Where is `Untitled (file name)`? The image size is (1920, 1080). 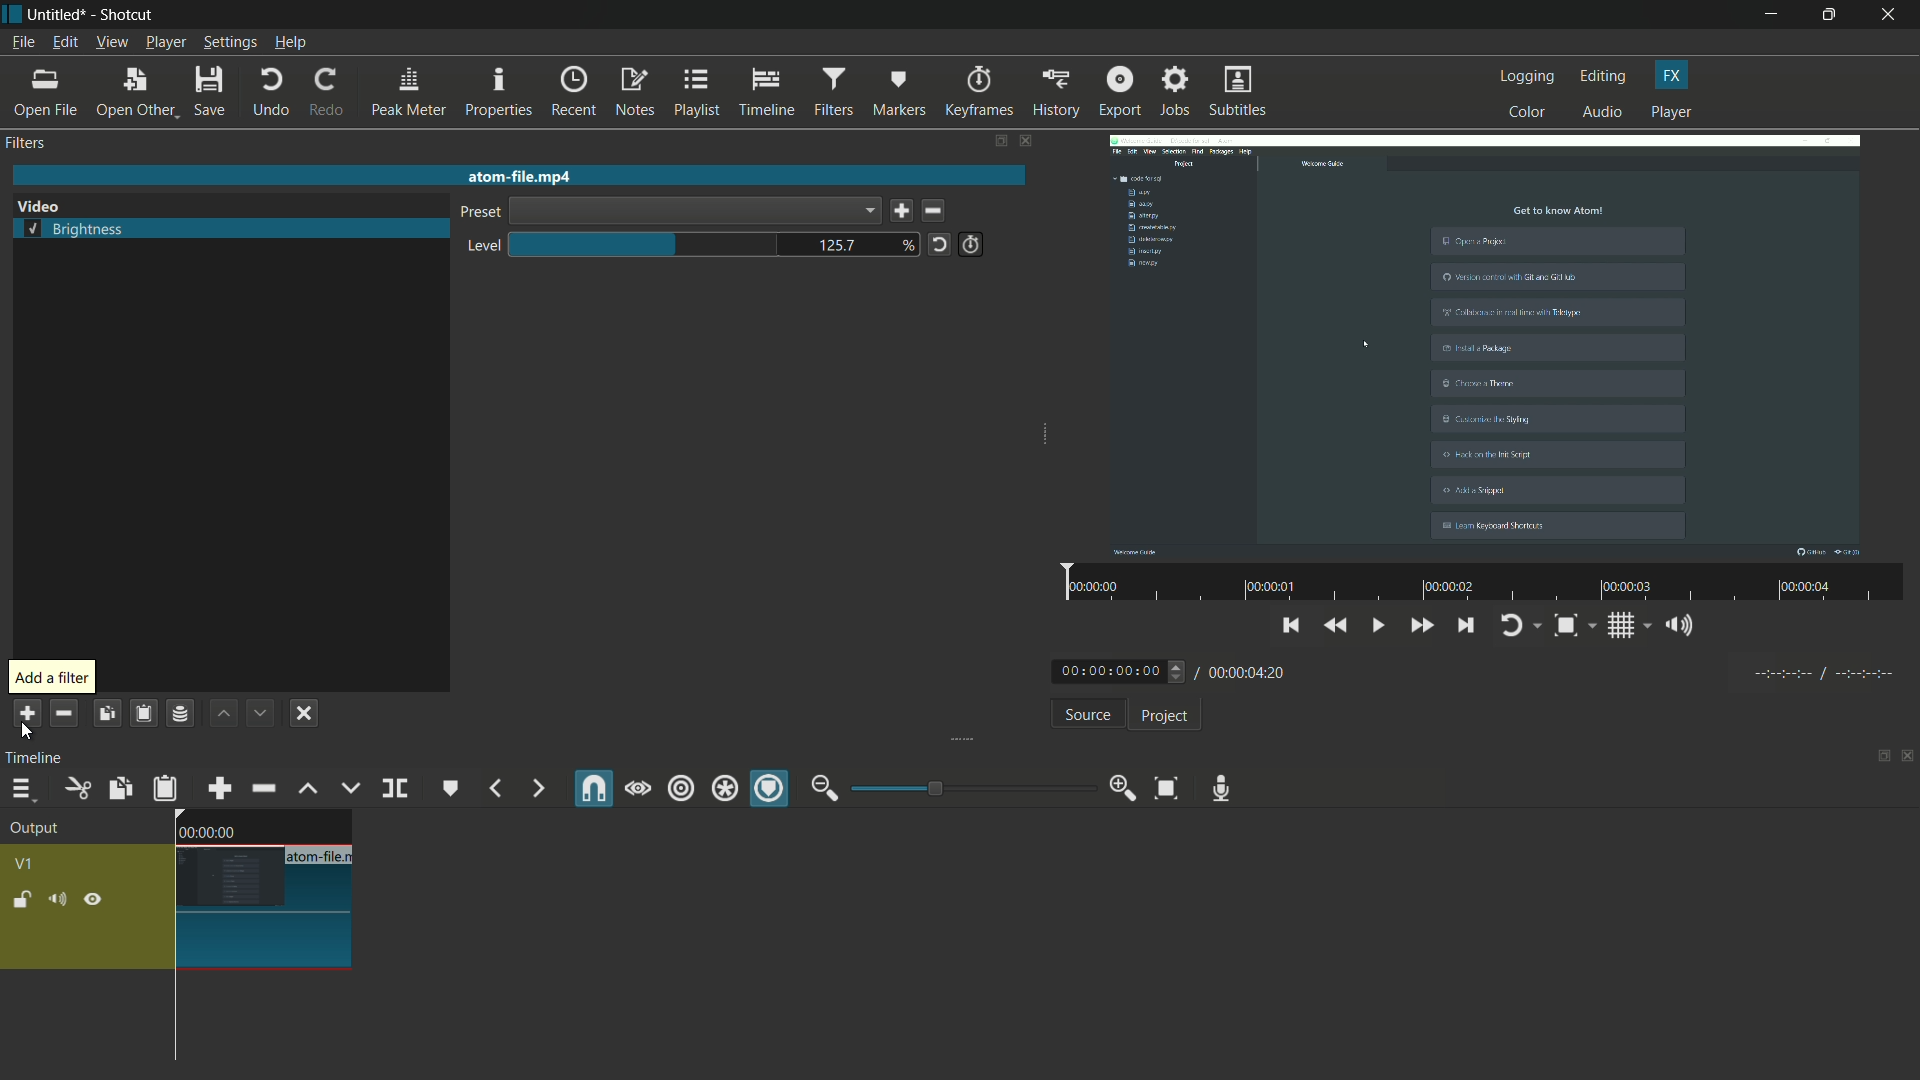 Untitled (file name) is located at coordinates (61, 15).